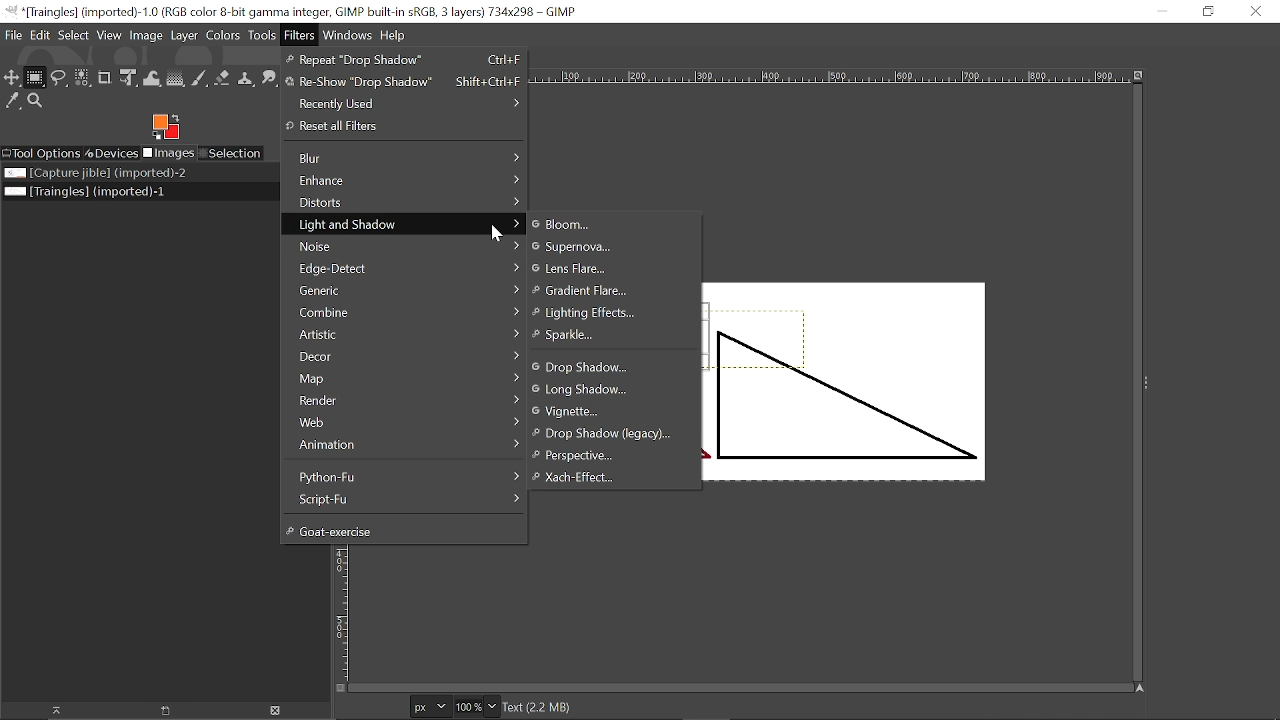 This screenshot has width=1280, height=720. Describe the element at coordinates (408, 312) in the screenshot. I see `Combine` at that location.